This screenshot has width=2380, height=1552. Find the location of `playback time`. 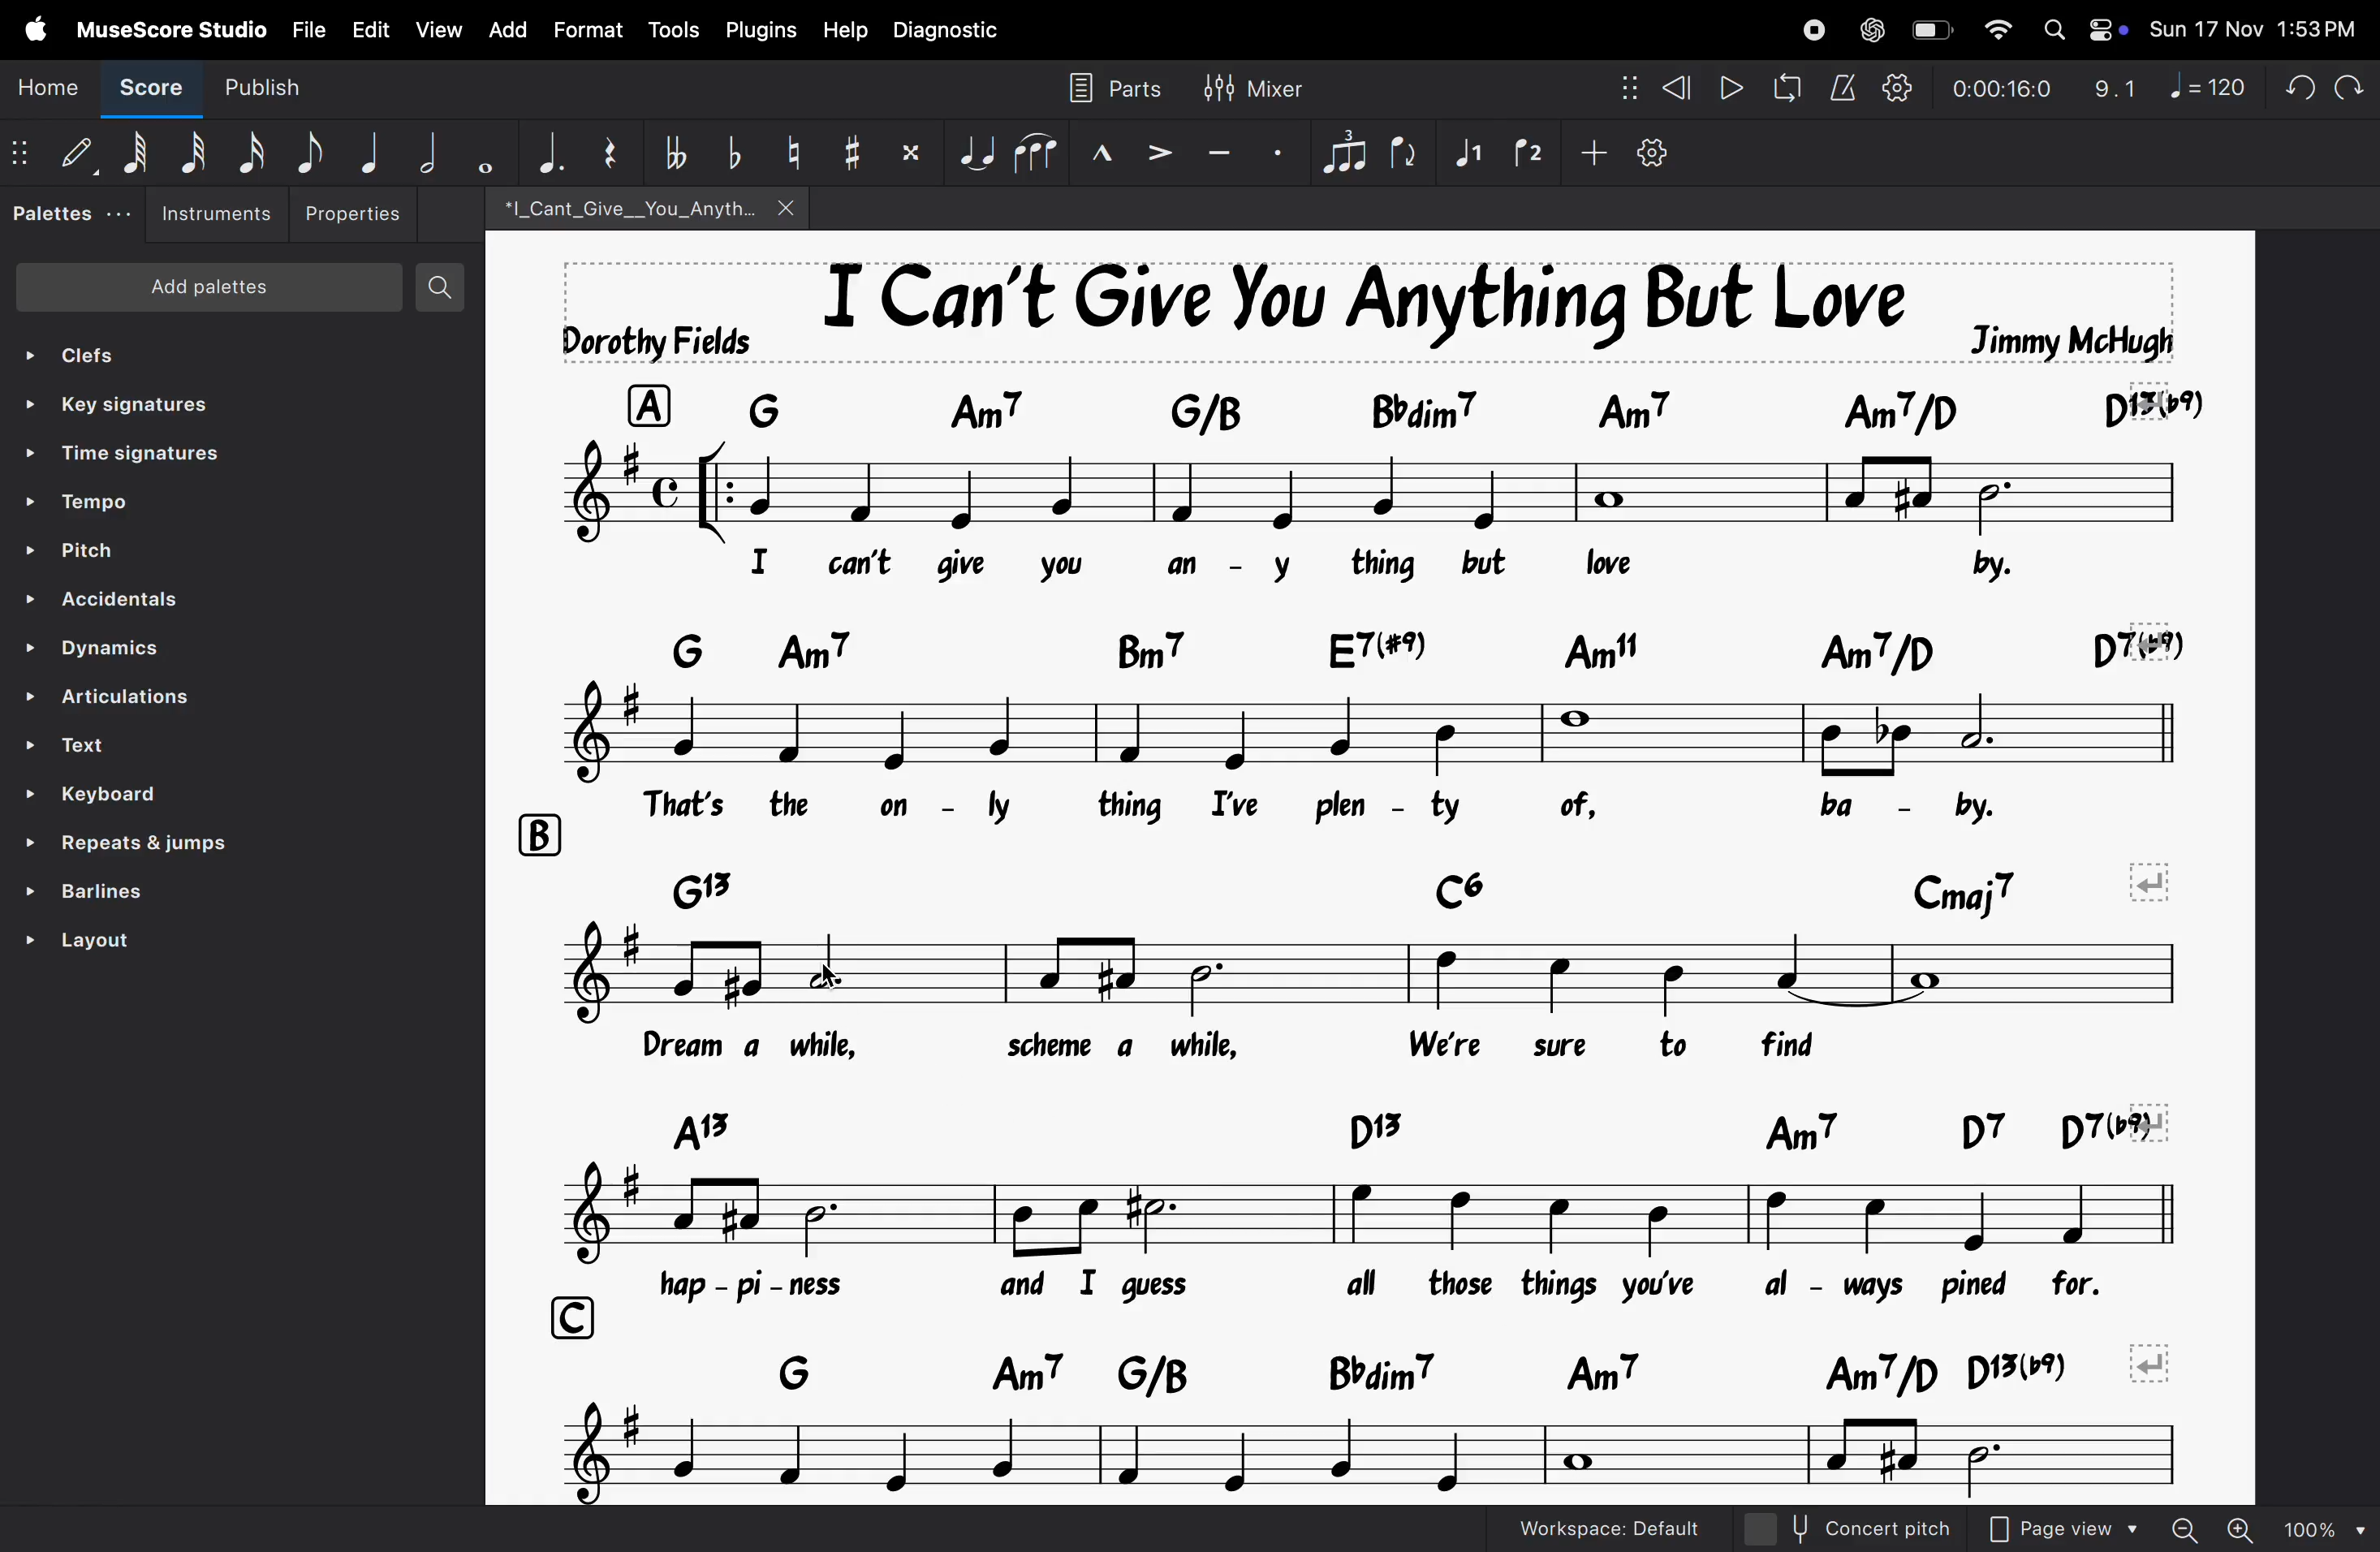

playback time is located at coordinates (2001, 89).